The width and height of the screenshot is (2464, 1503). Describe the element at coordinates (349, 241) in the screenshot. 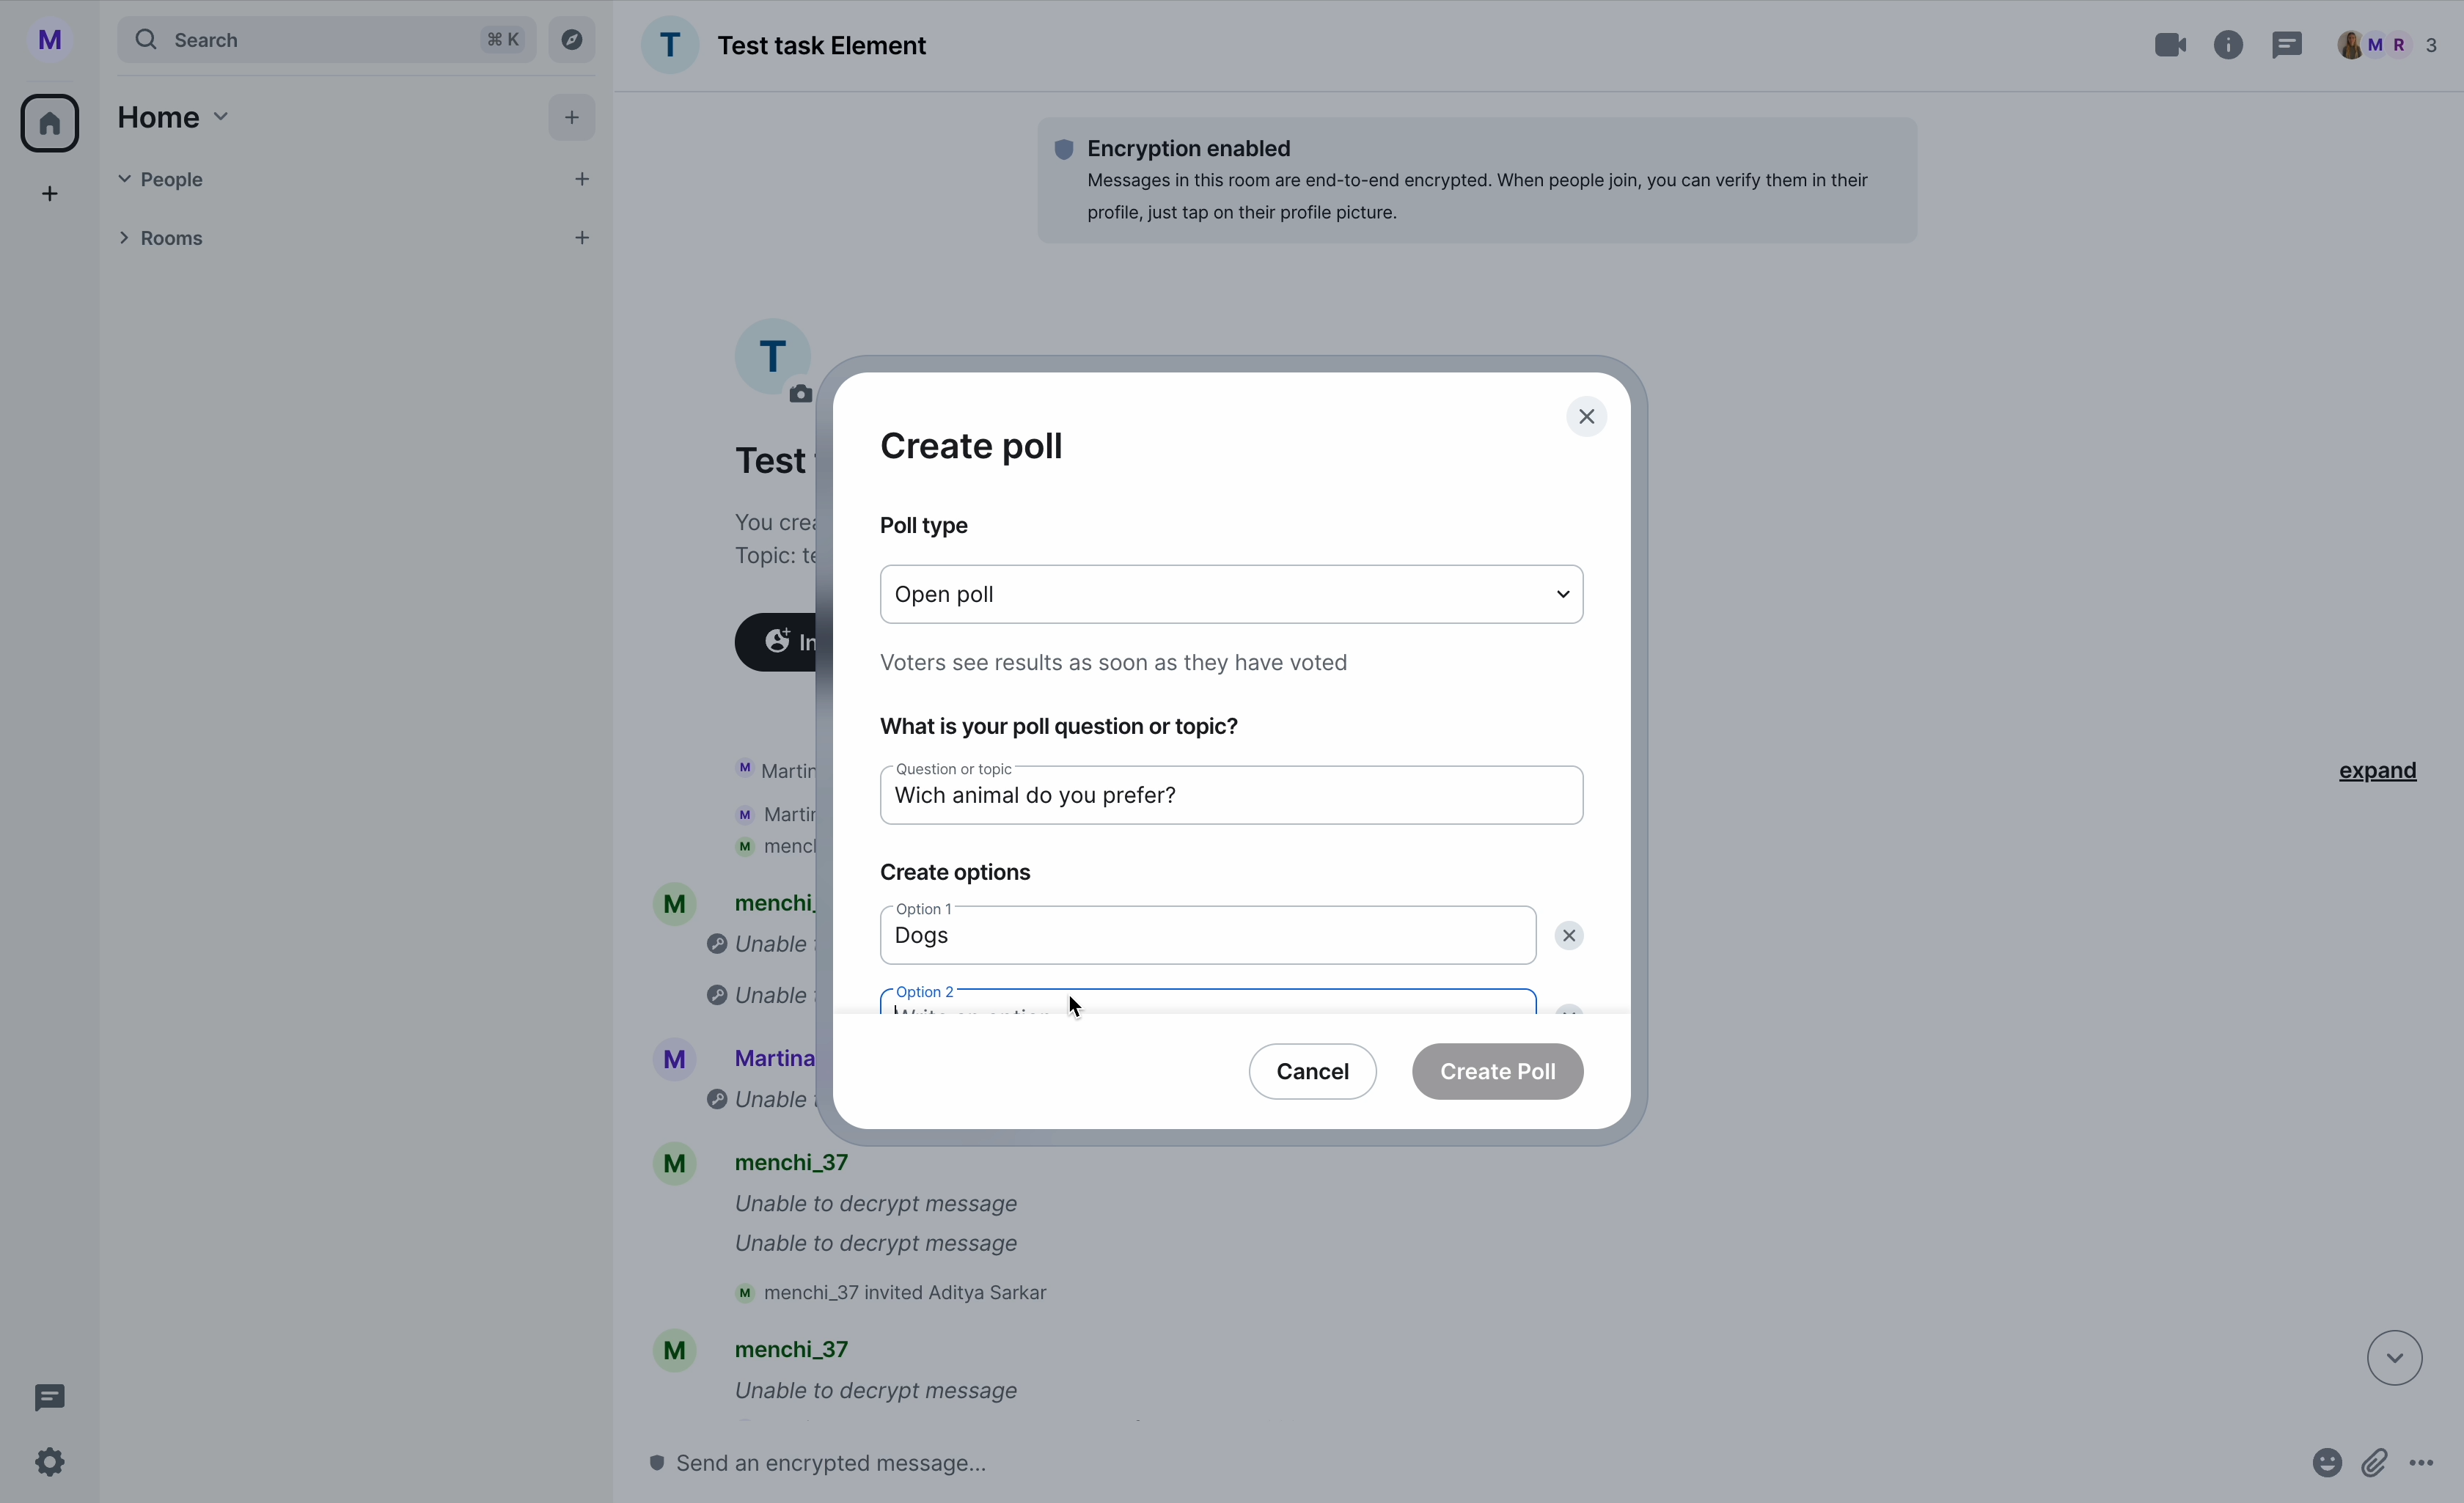

I see `rooms tab` at that location.